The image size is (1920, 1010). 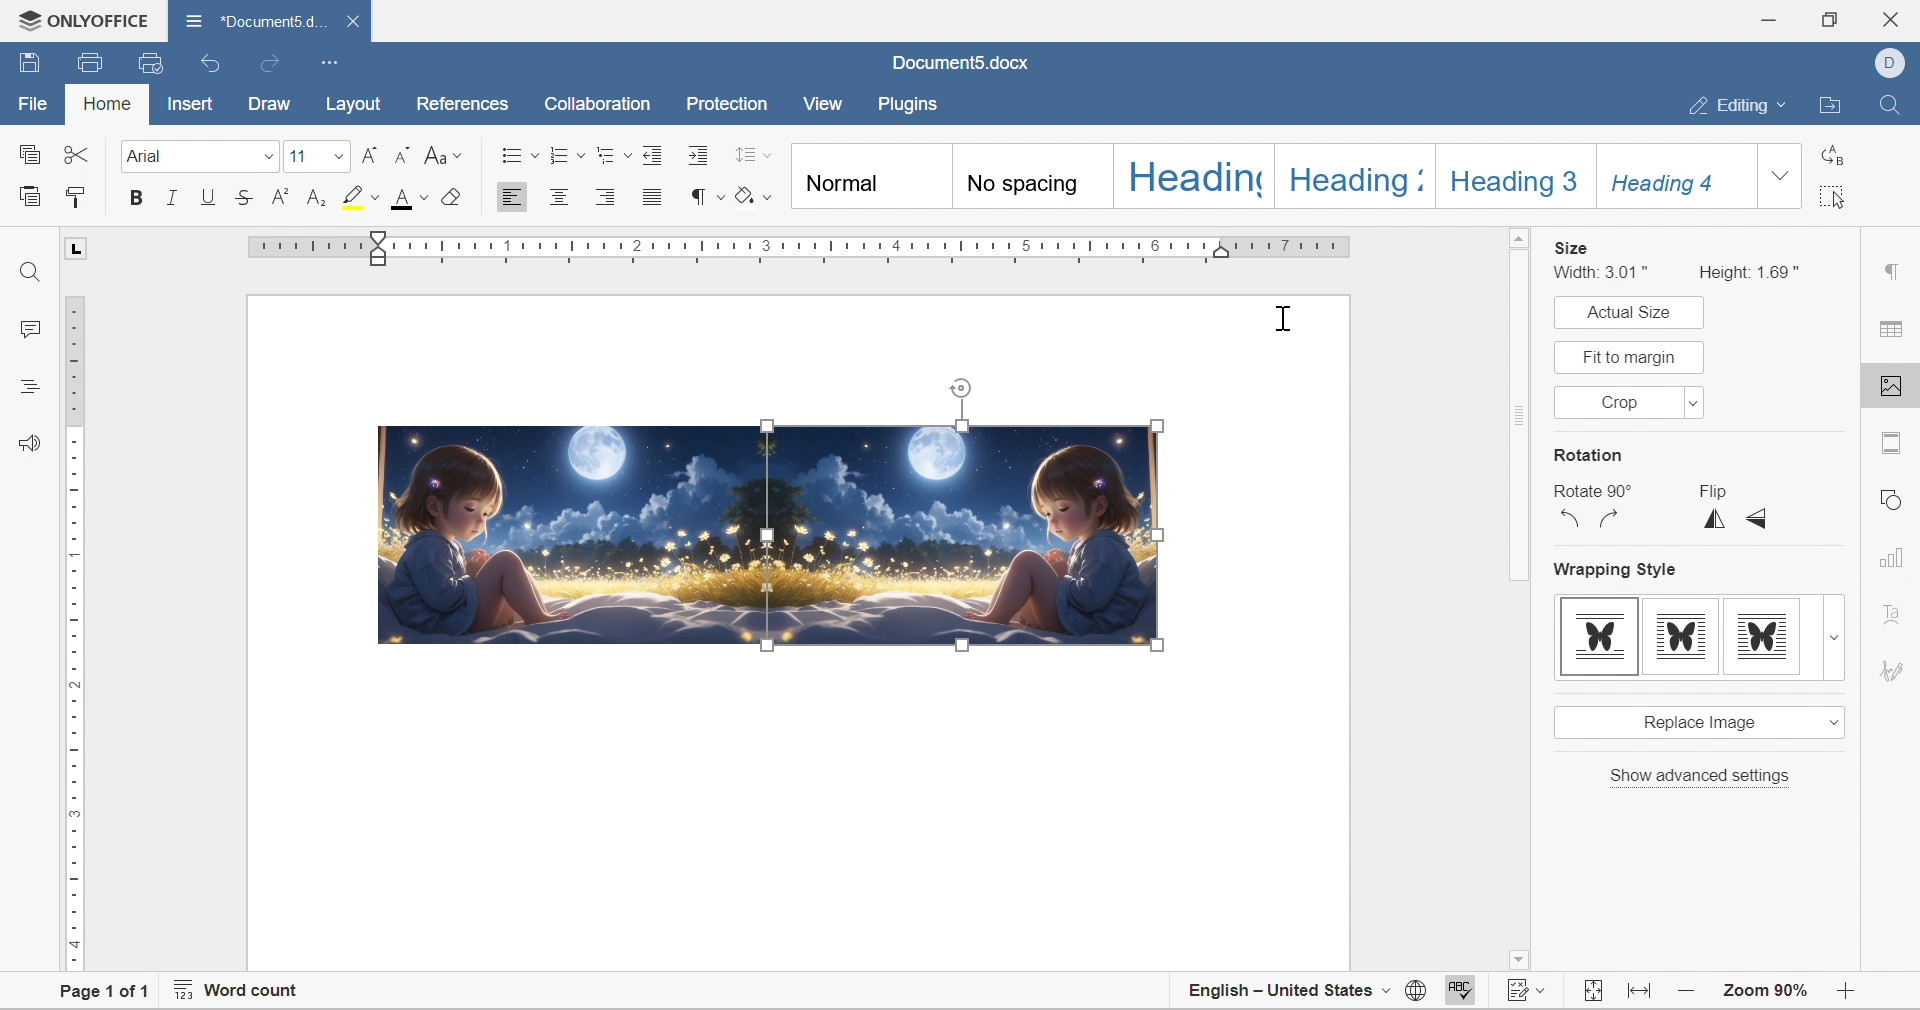 I want to click on page 1 of 1, so click(x=108, y=996).